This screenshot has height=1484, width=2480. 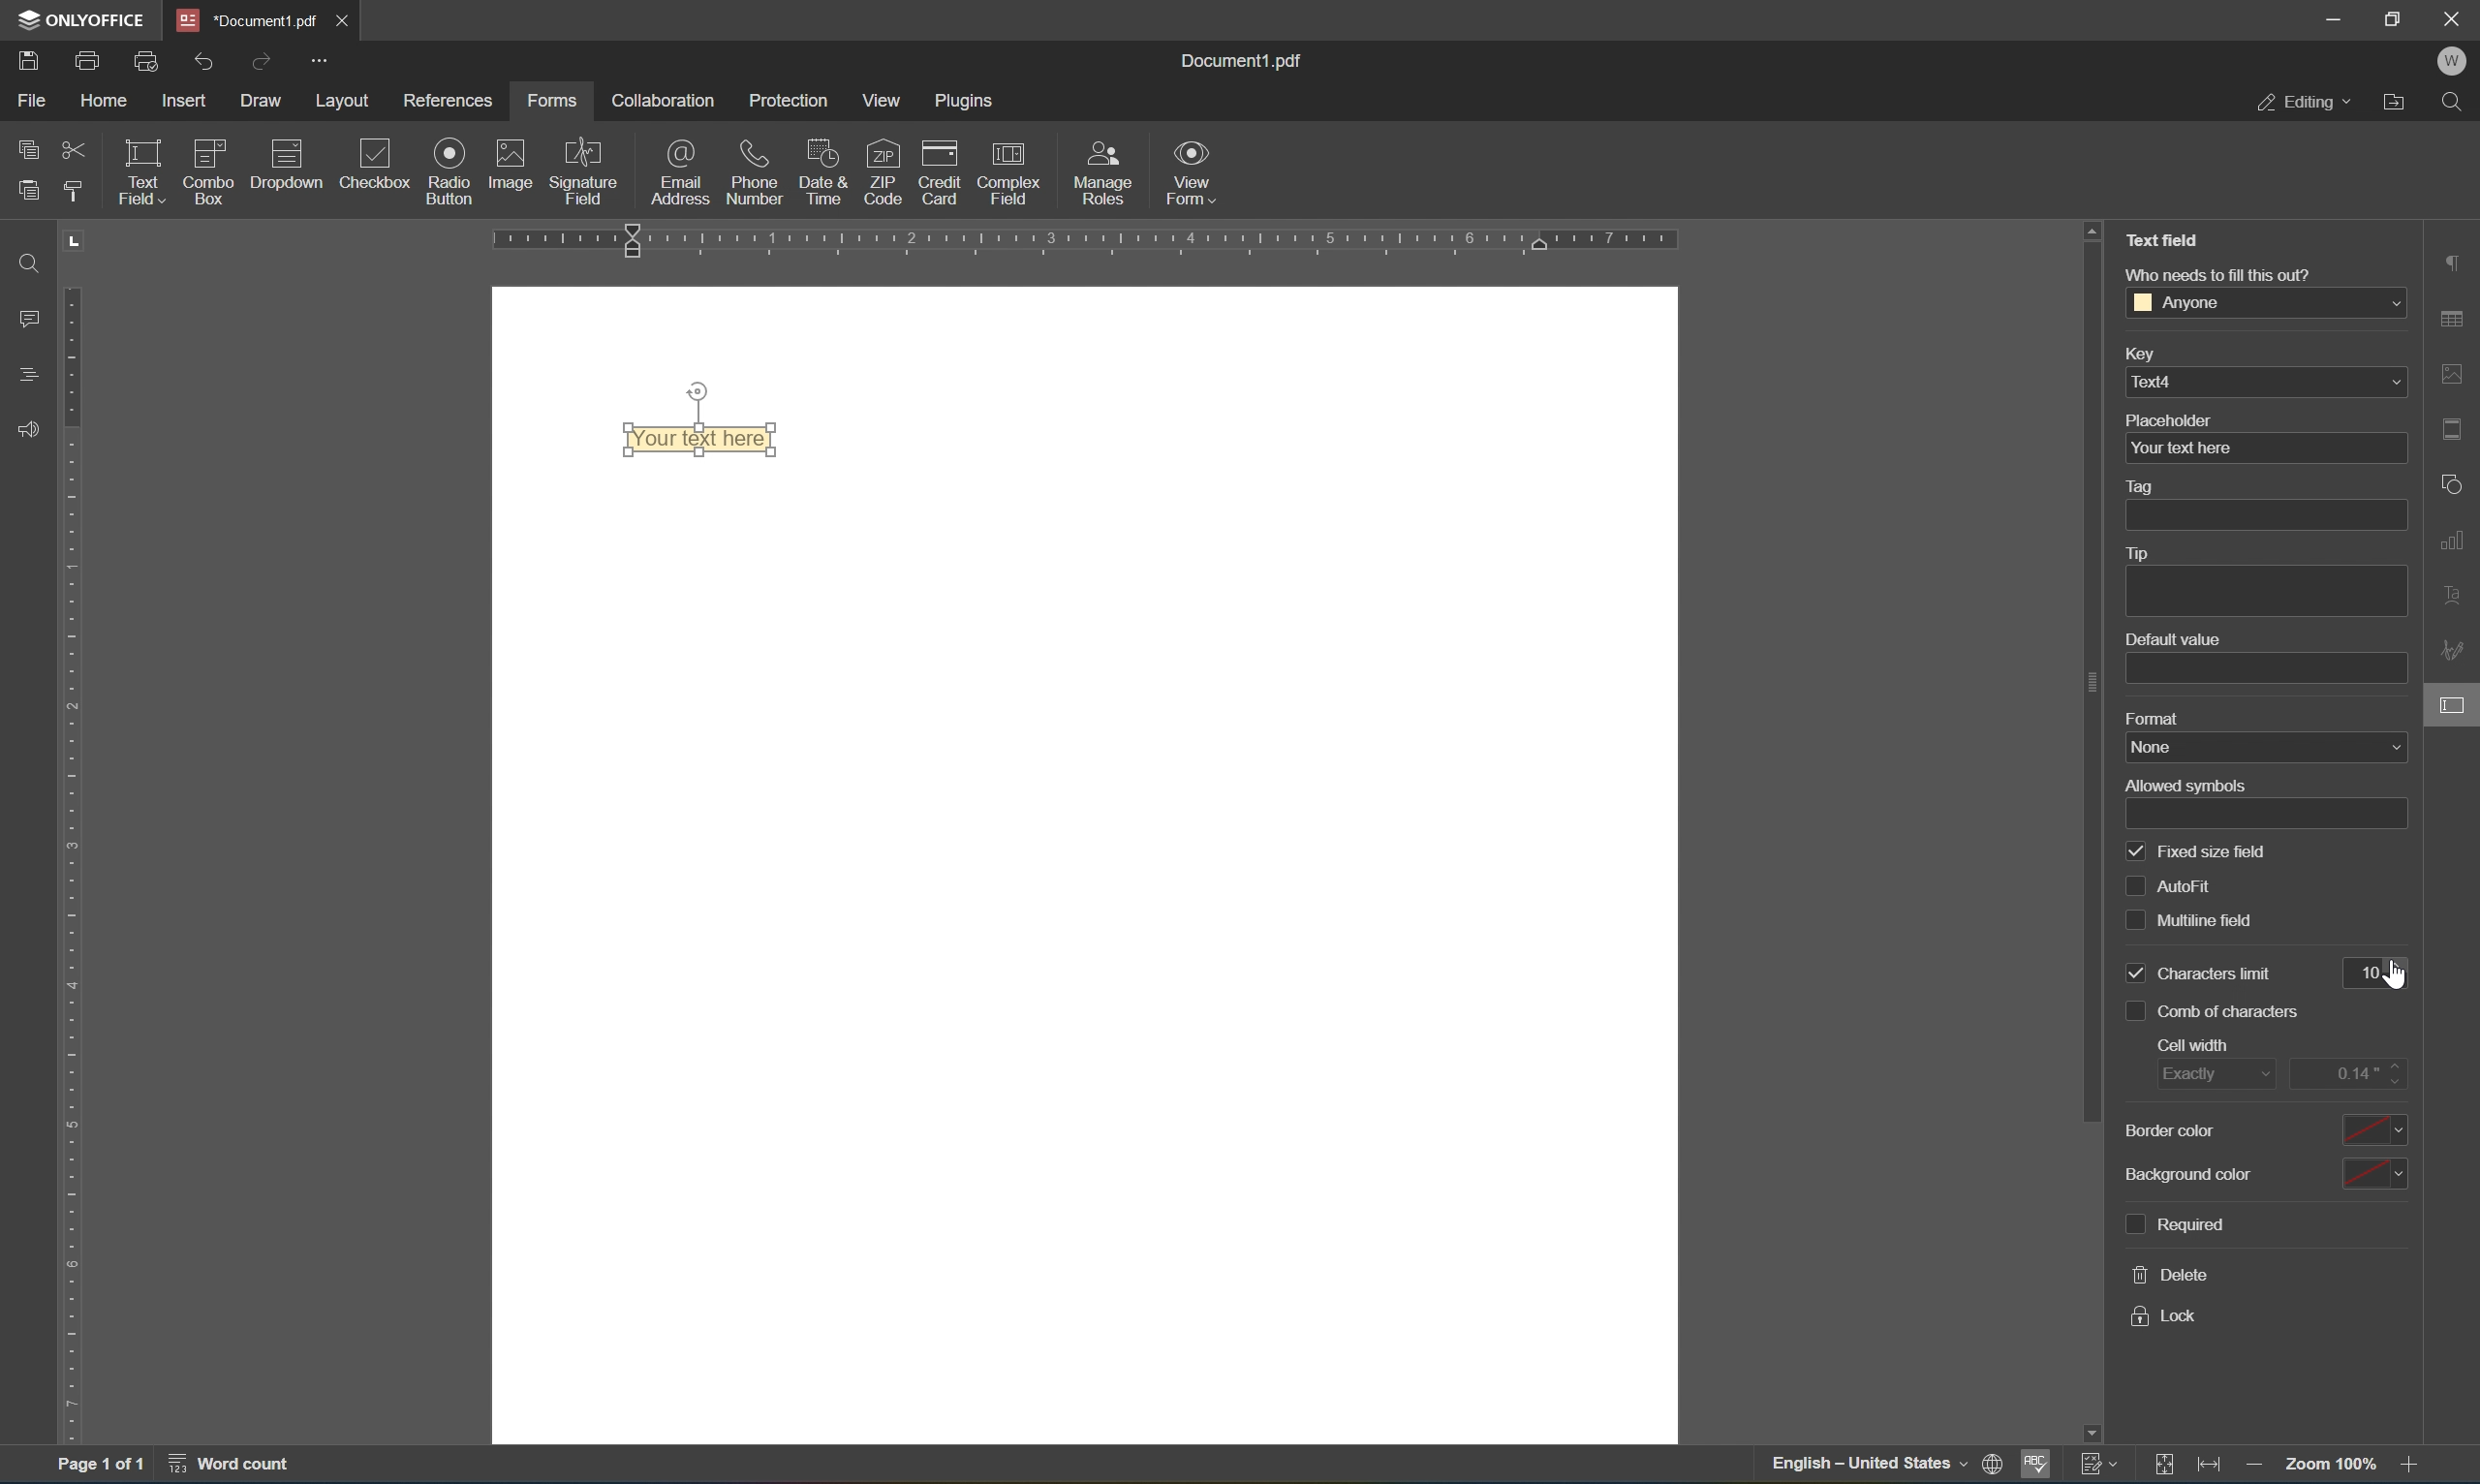 What do you see at coordinates (2458, 429) in the screenshot?
I see `header and footer settings` at bounding box center [2458, 429].